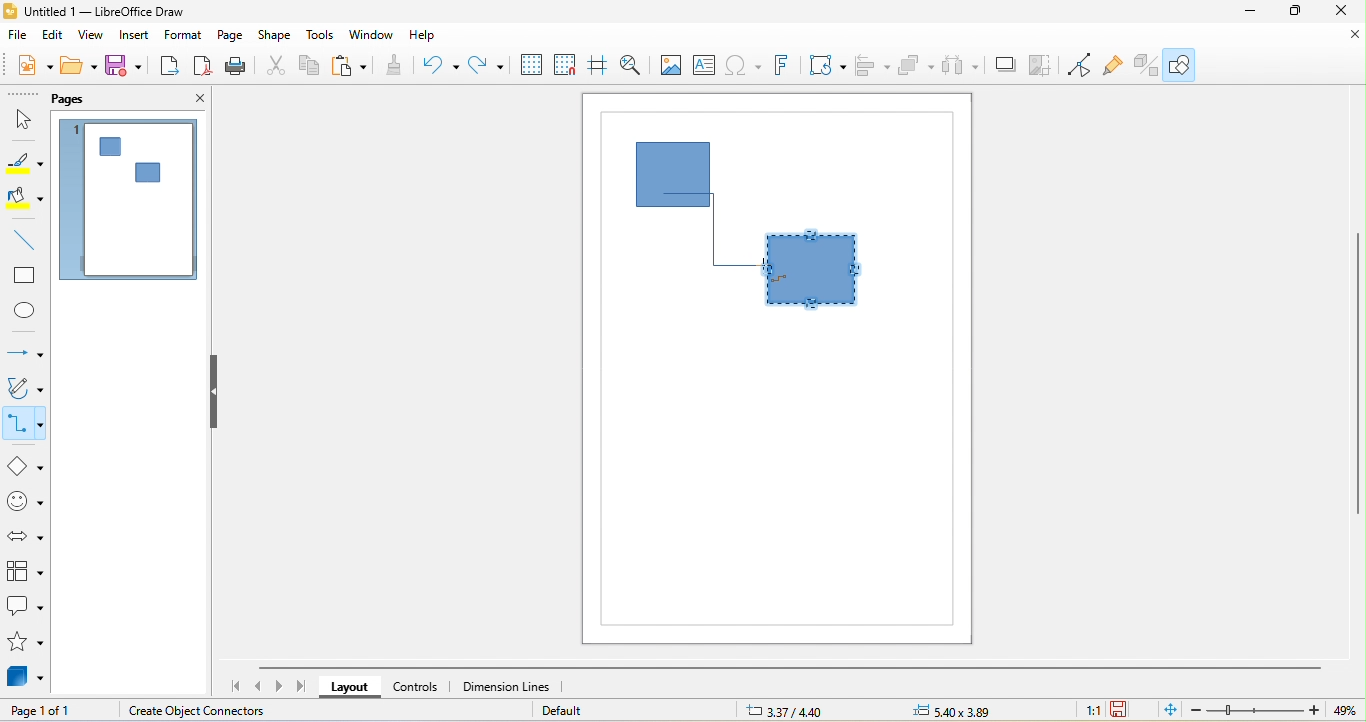 The image size is (1366, 722). Describe the element at coordinates (133, 35) in the screenshot. I see `insert` at that location.